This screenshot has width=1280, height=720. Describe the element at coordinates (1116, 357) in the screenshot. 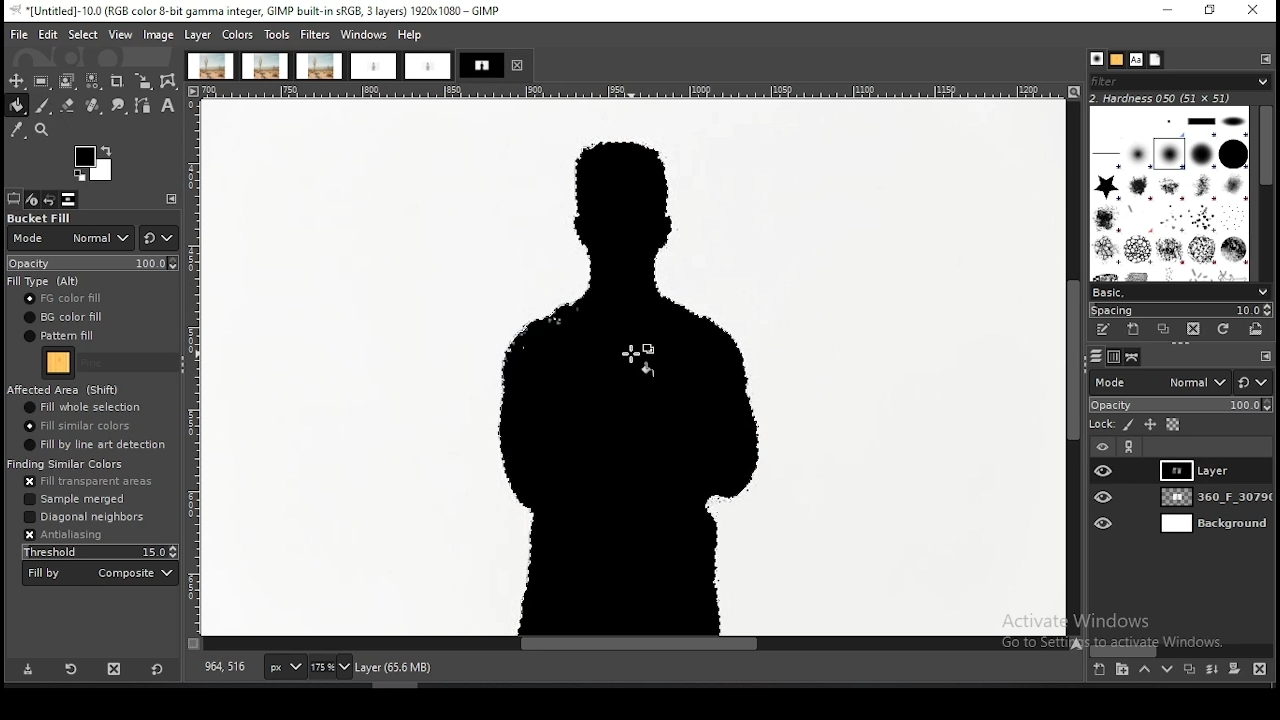

I see `channels` at that location.